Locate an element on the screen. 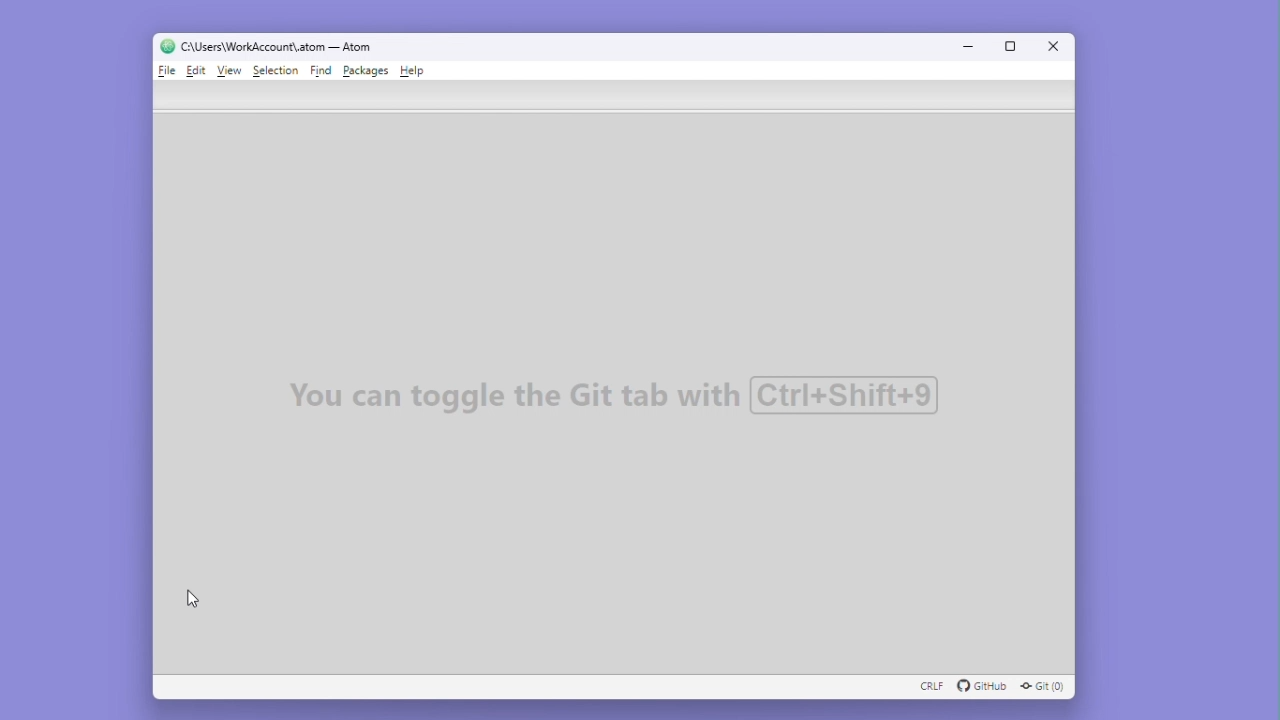 The image size is (1280, 720). File is located at coordinates (168, 72).